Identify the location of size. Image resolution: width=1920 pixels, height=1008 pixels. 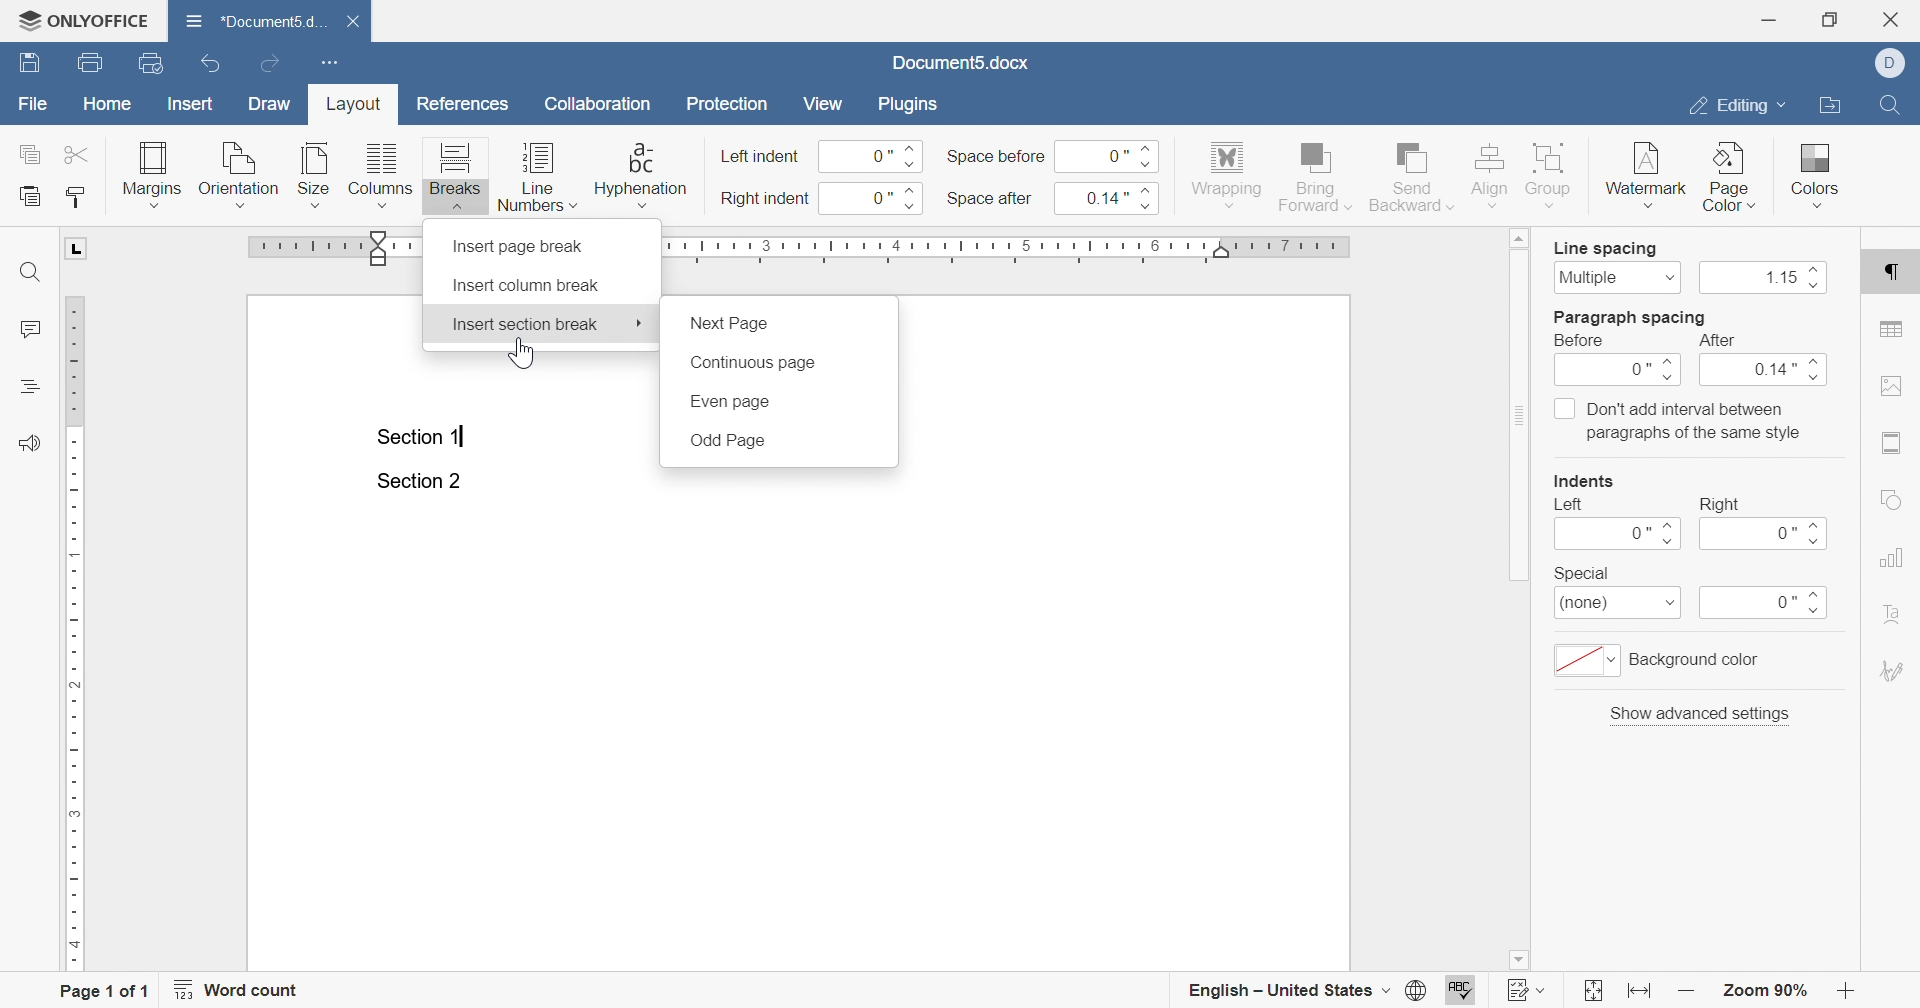
(312, 173).